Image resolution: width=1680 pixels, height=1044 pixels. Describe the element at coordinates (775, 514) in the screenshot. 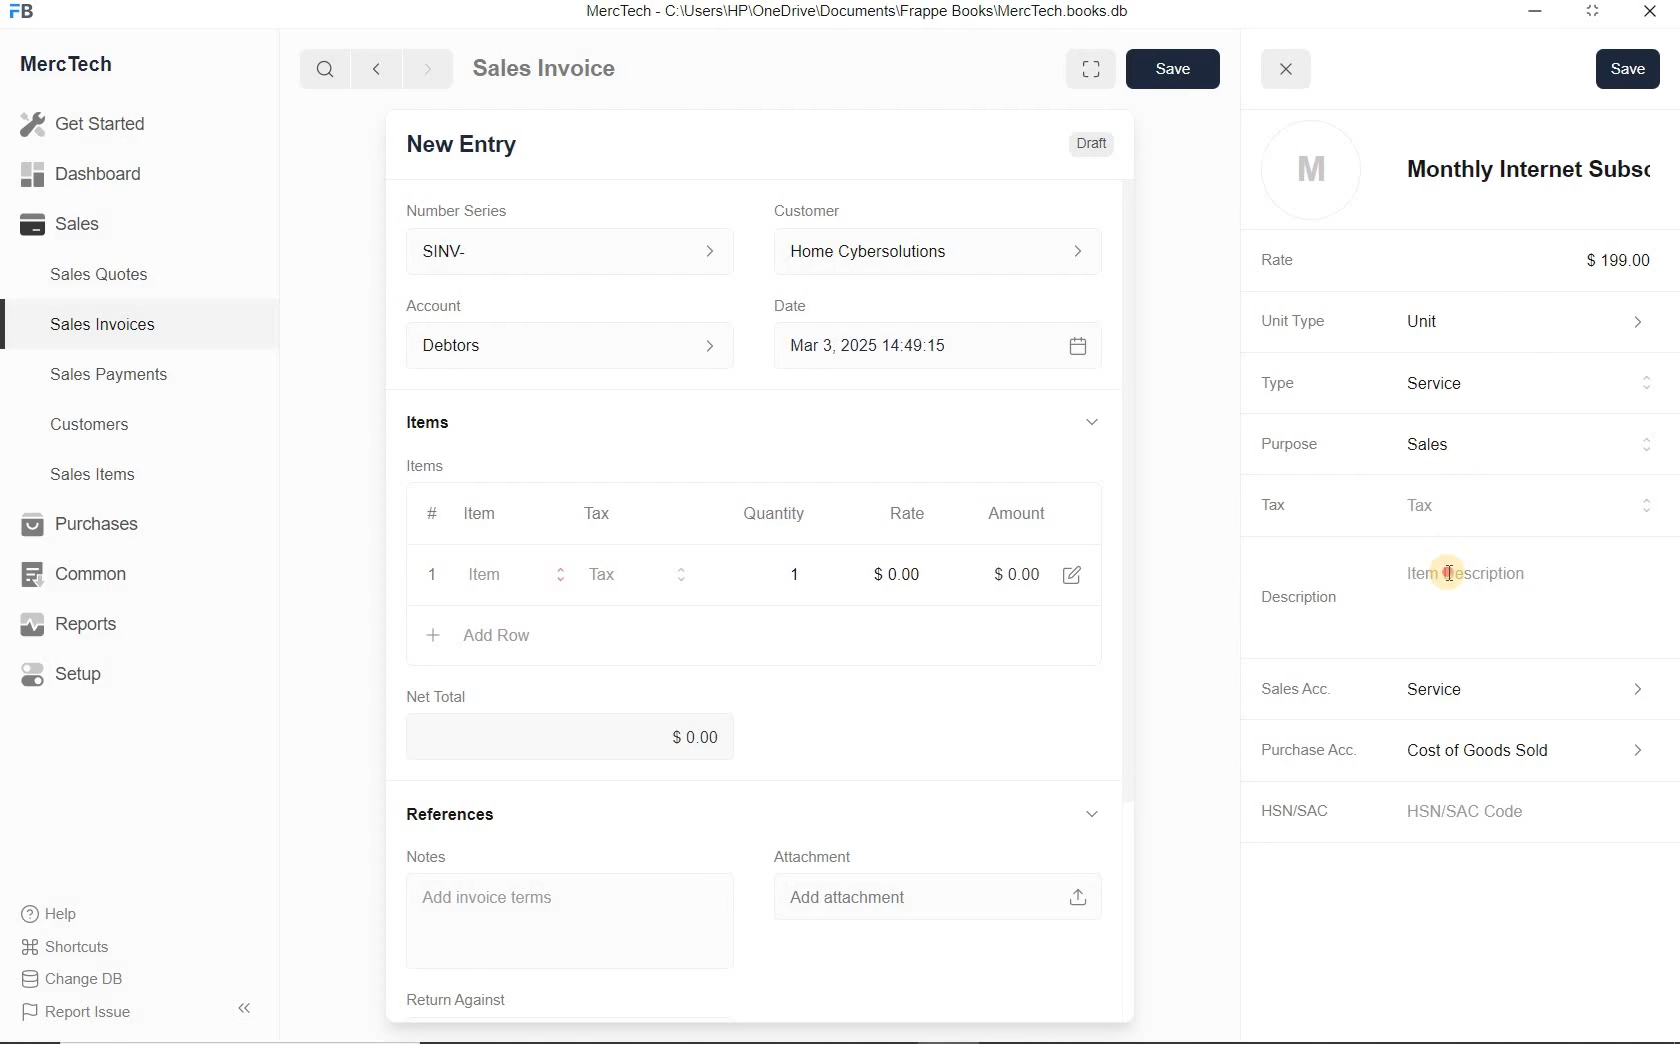

I see `Quantity` at that location.